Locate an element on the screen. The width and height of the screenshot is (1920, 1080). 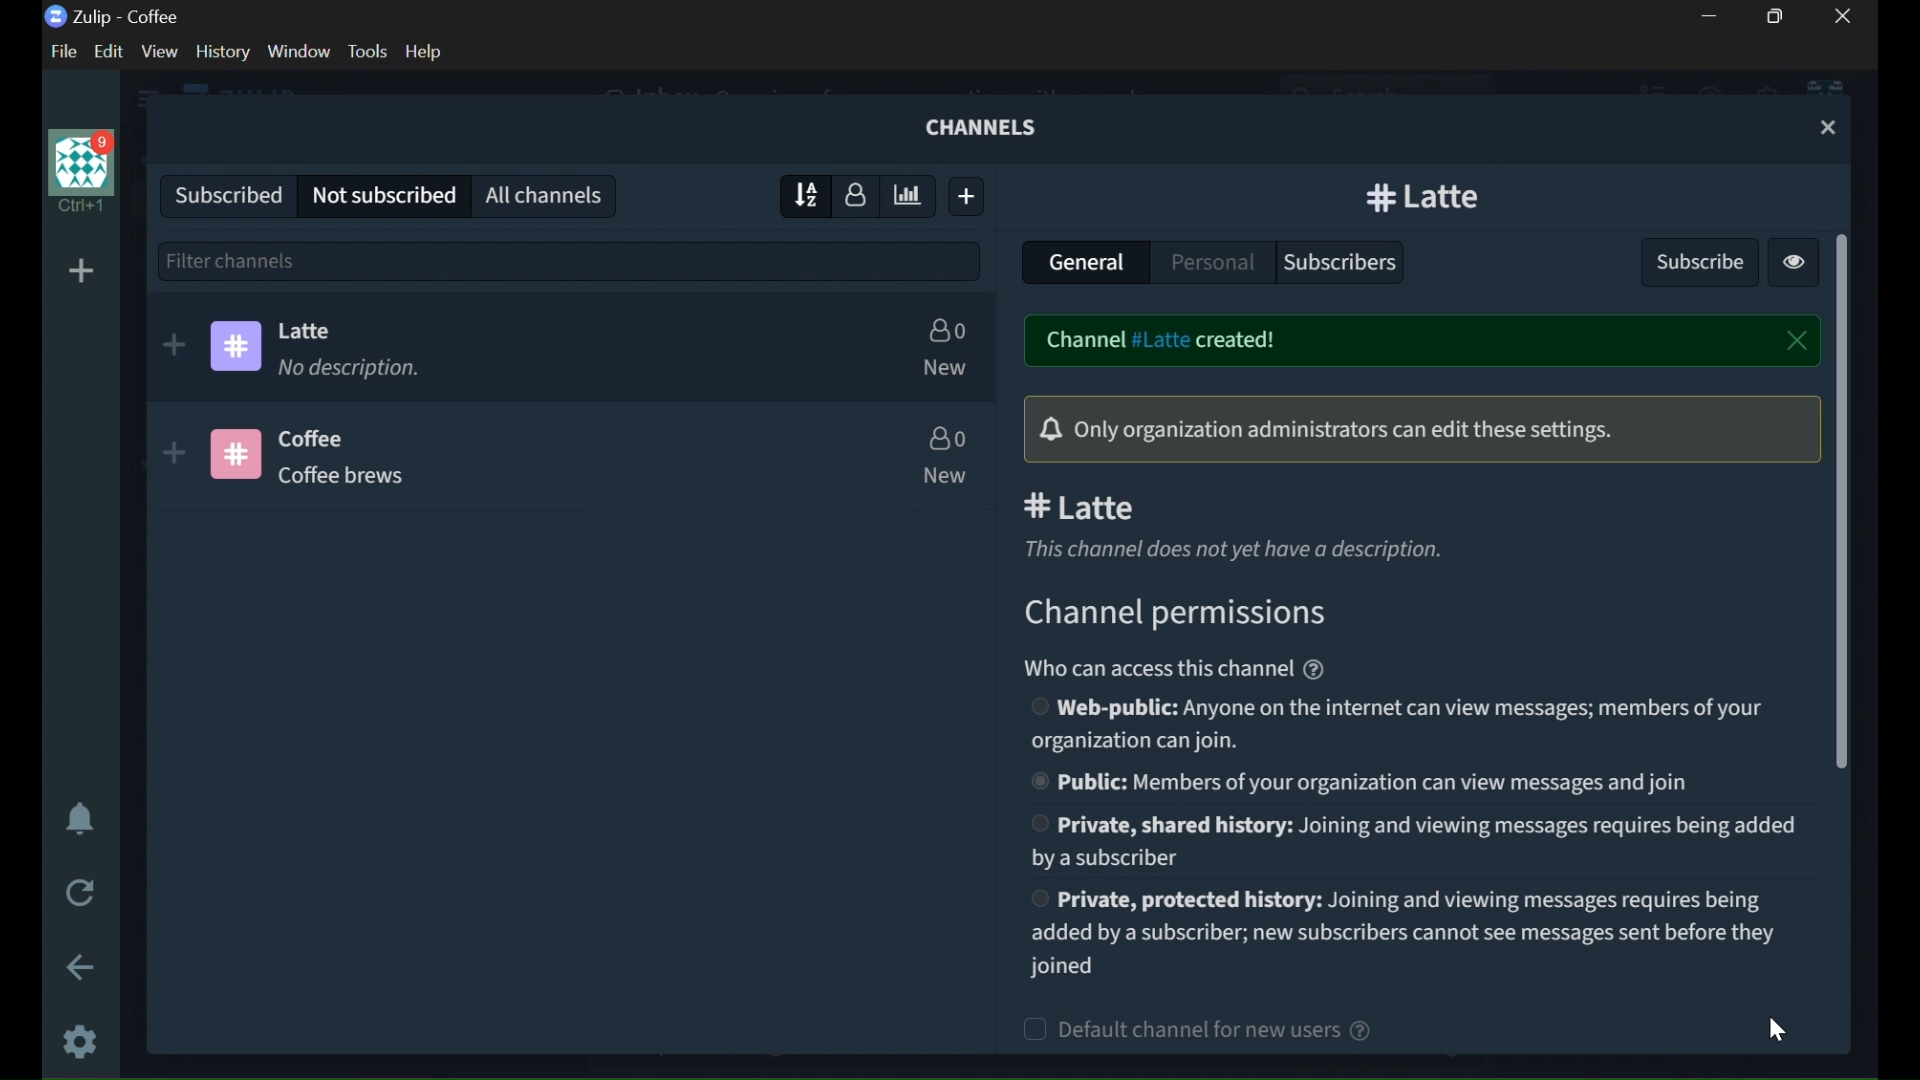
CHANNEL #Latte CREATED is located at coordinates (1240, 340).